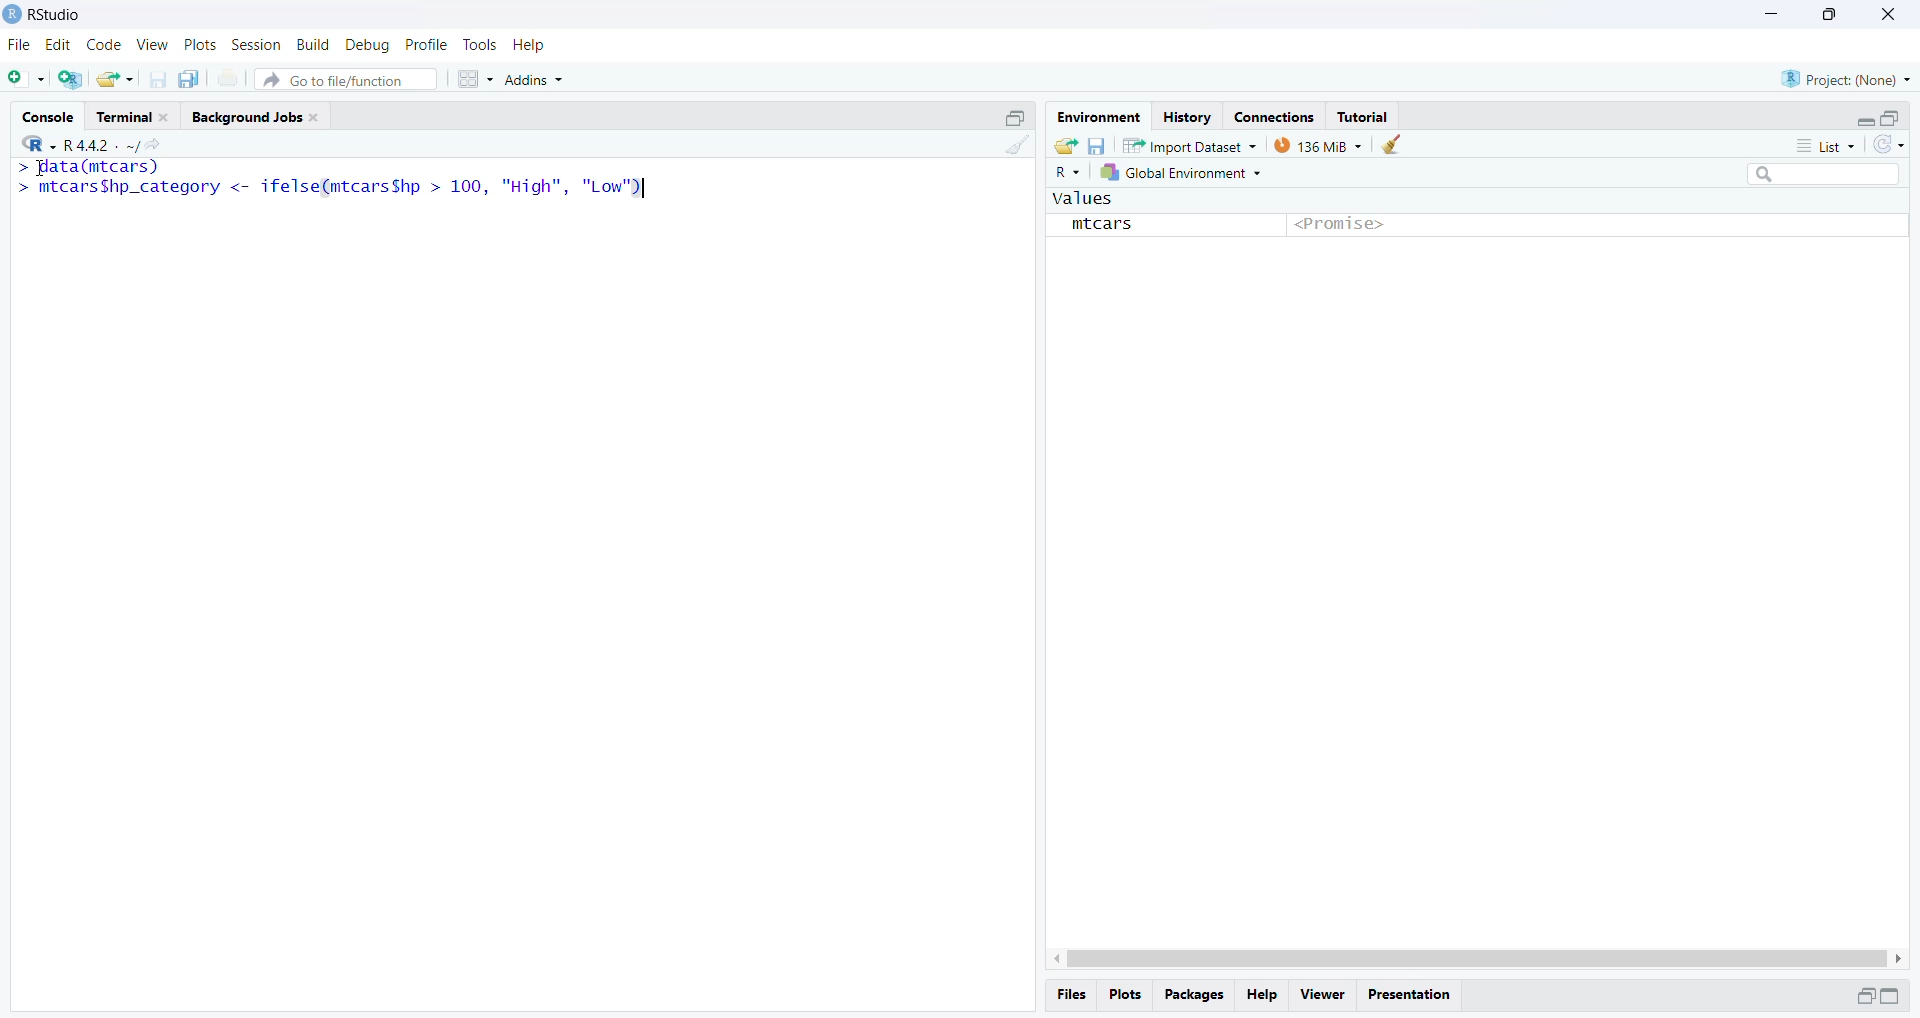  Describe the element at coordinates (1889, 17) in the screenshot. I see `Close` at that location.